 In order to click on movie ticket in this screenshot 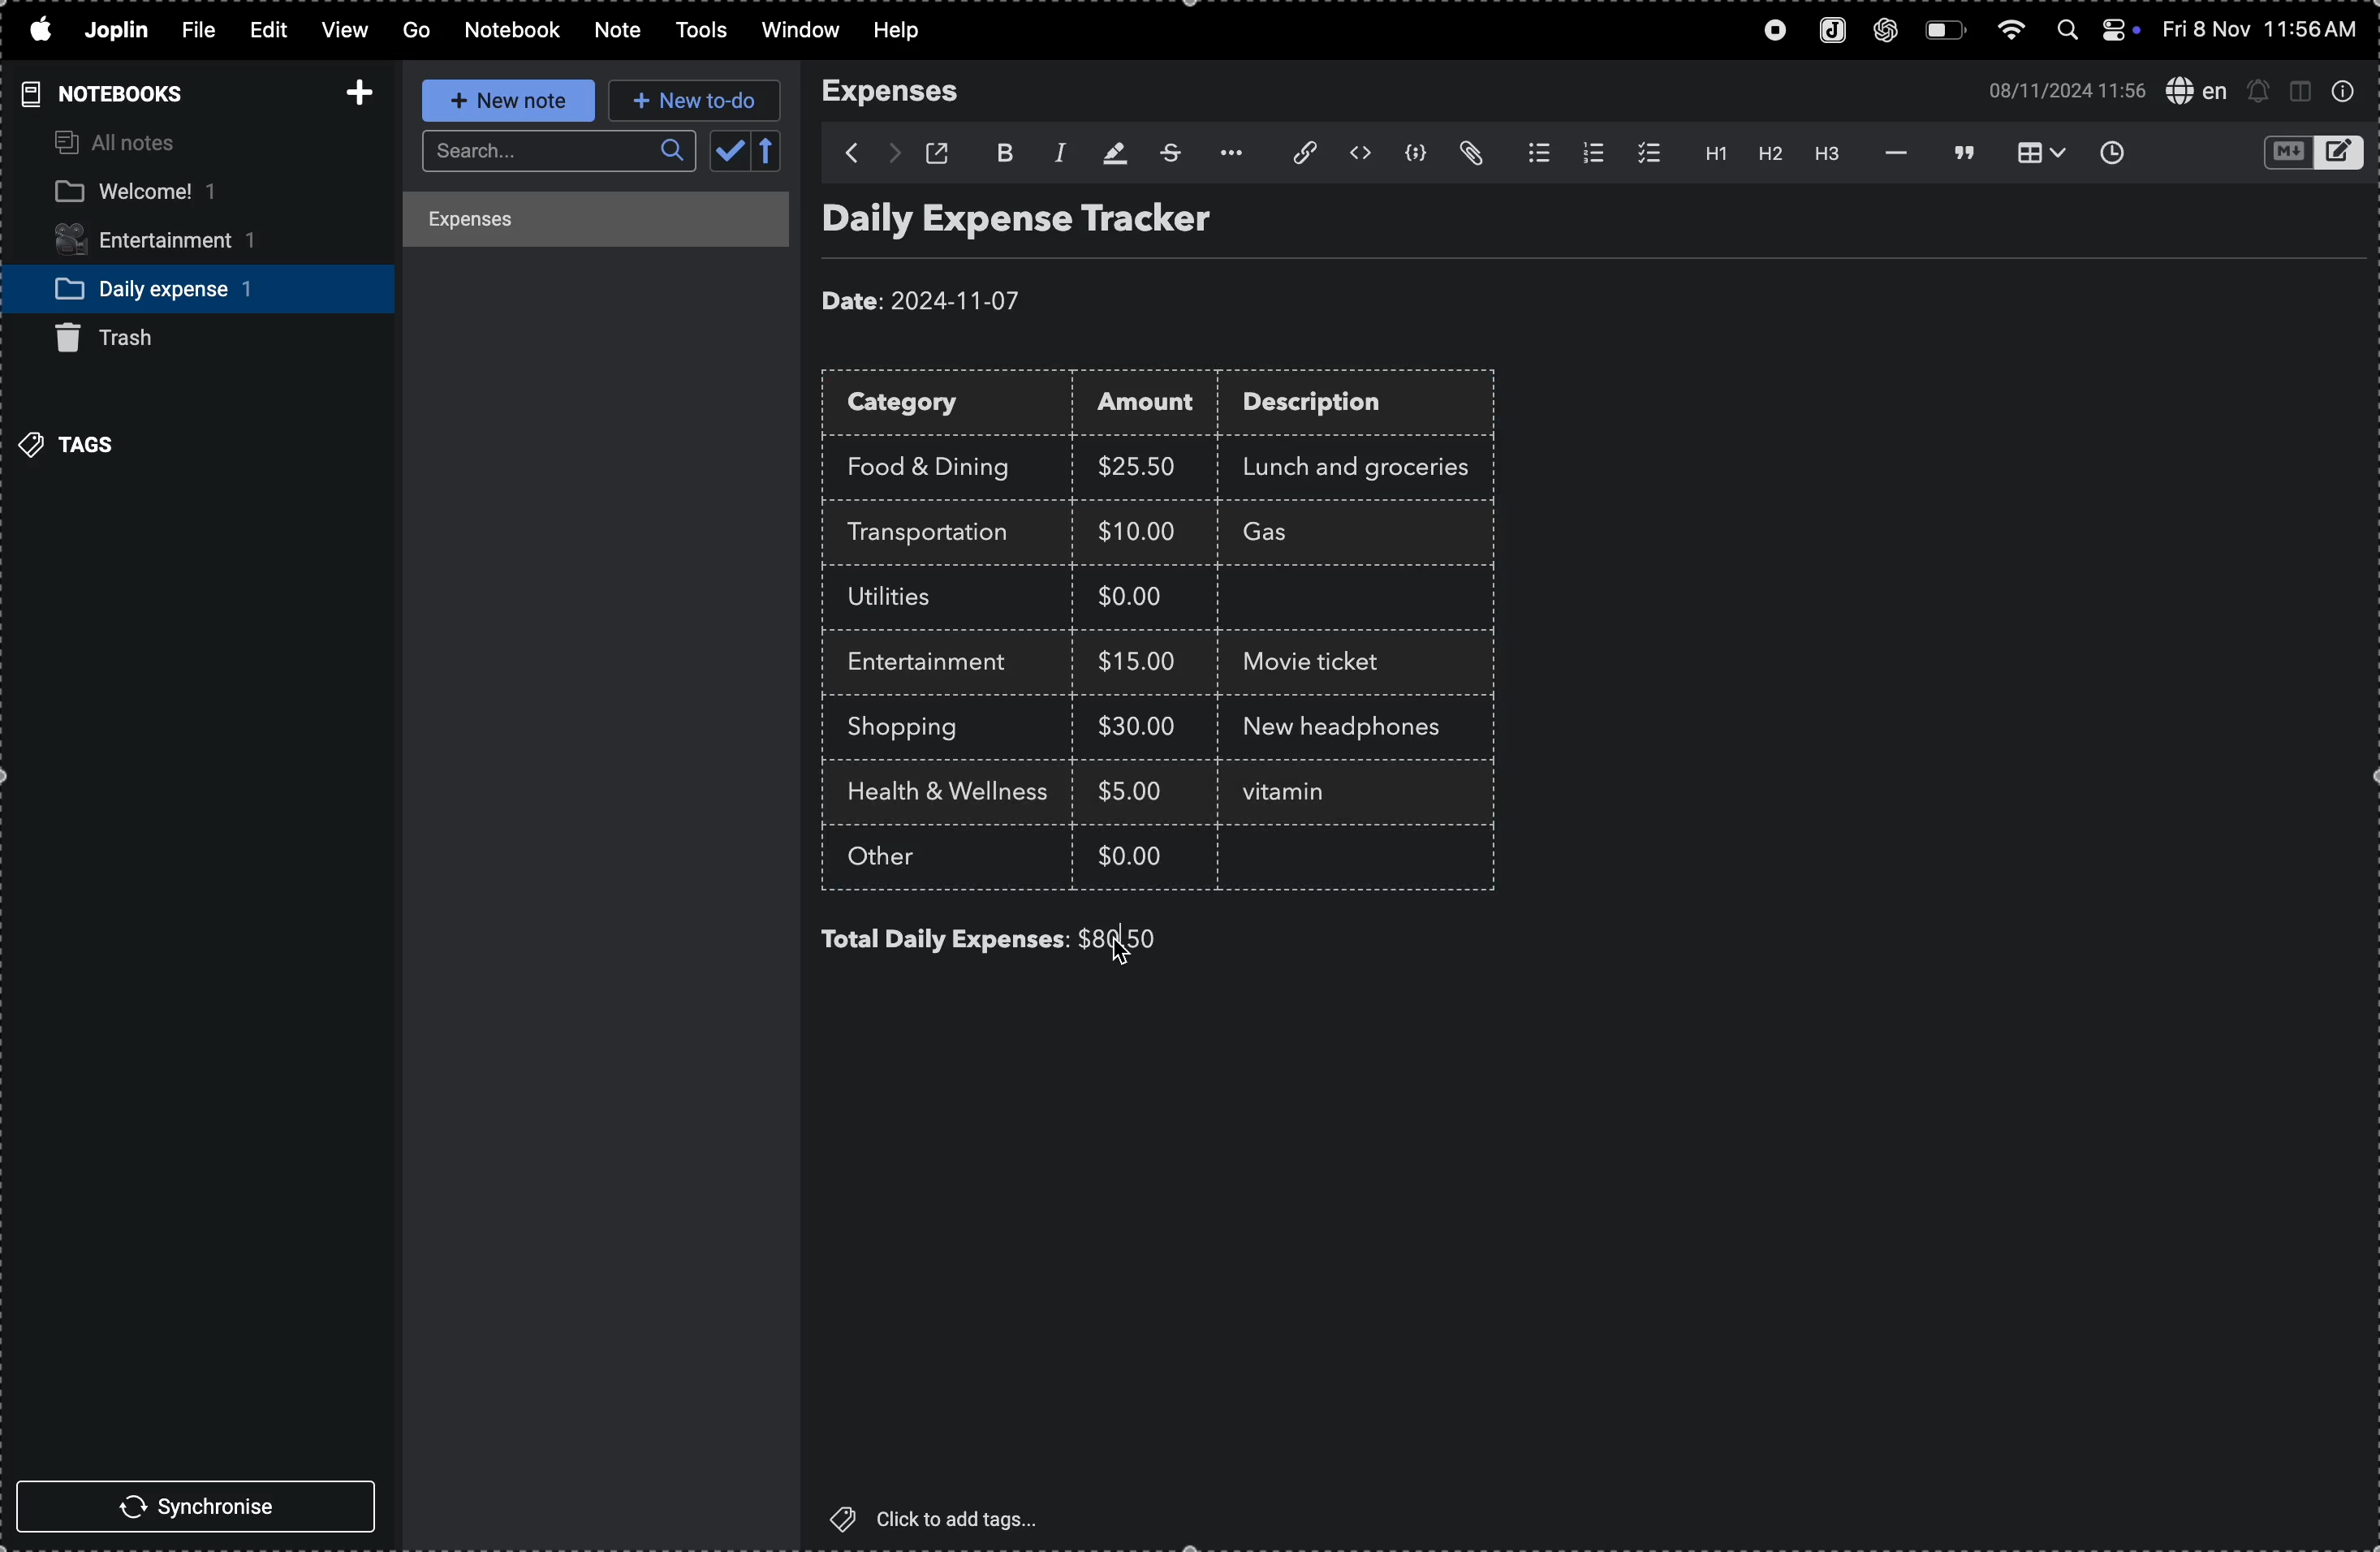, I will do `click(1320, 665)`.